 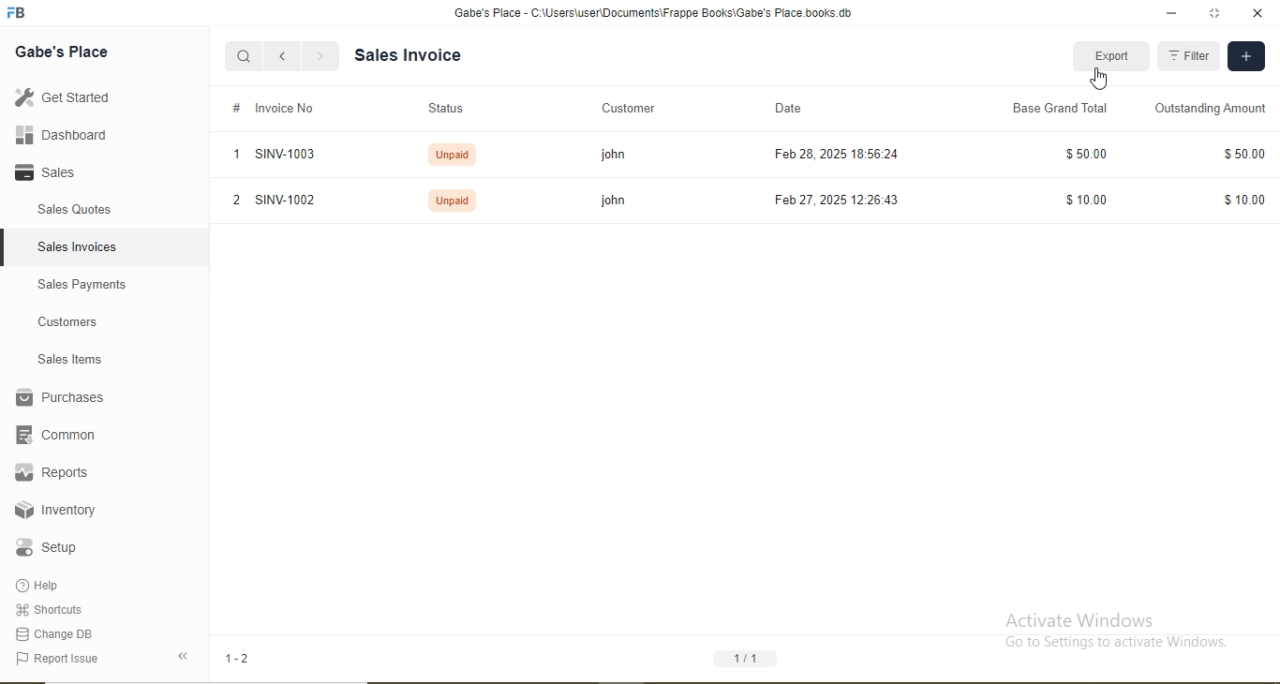 What do you see at coordinates (61, 435) in the screenshot?
I see `‘Common` at bounding box center [61, 435].